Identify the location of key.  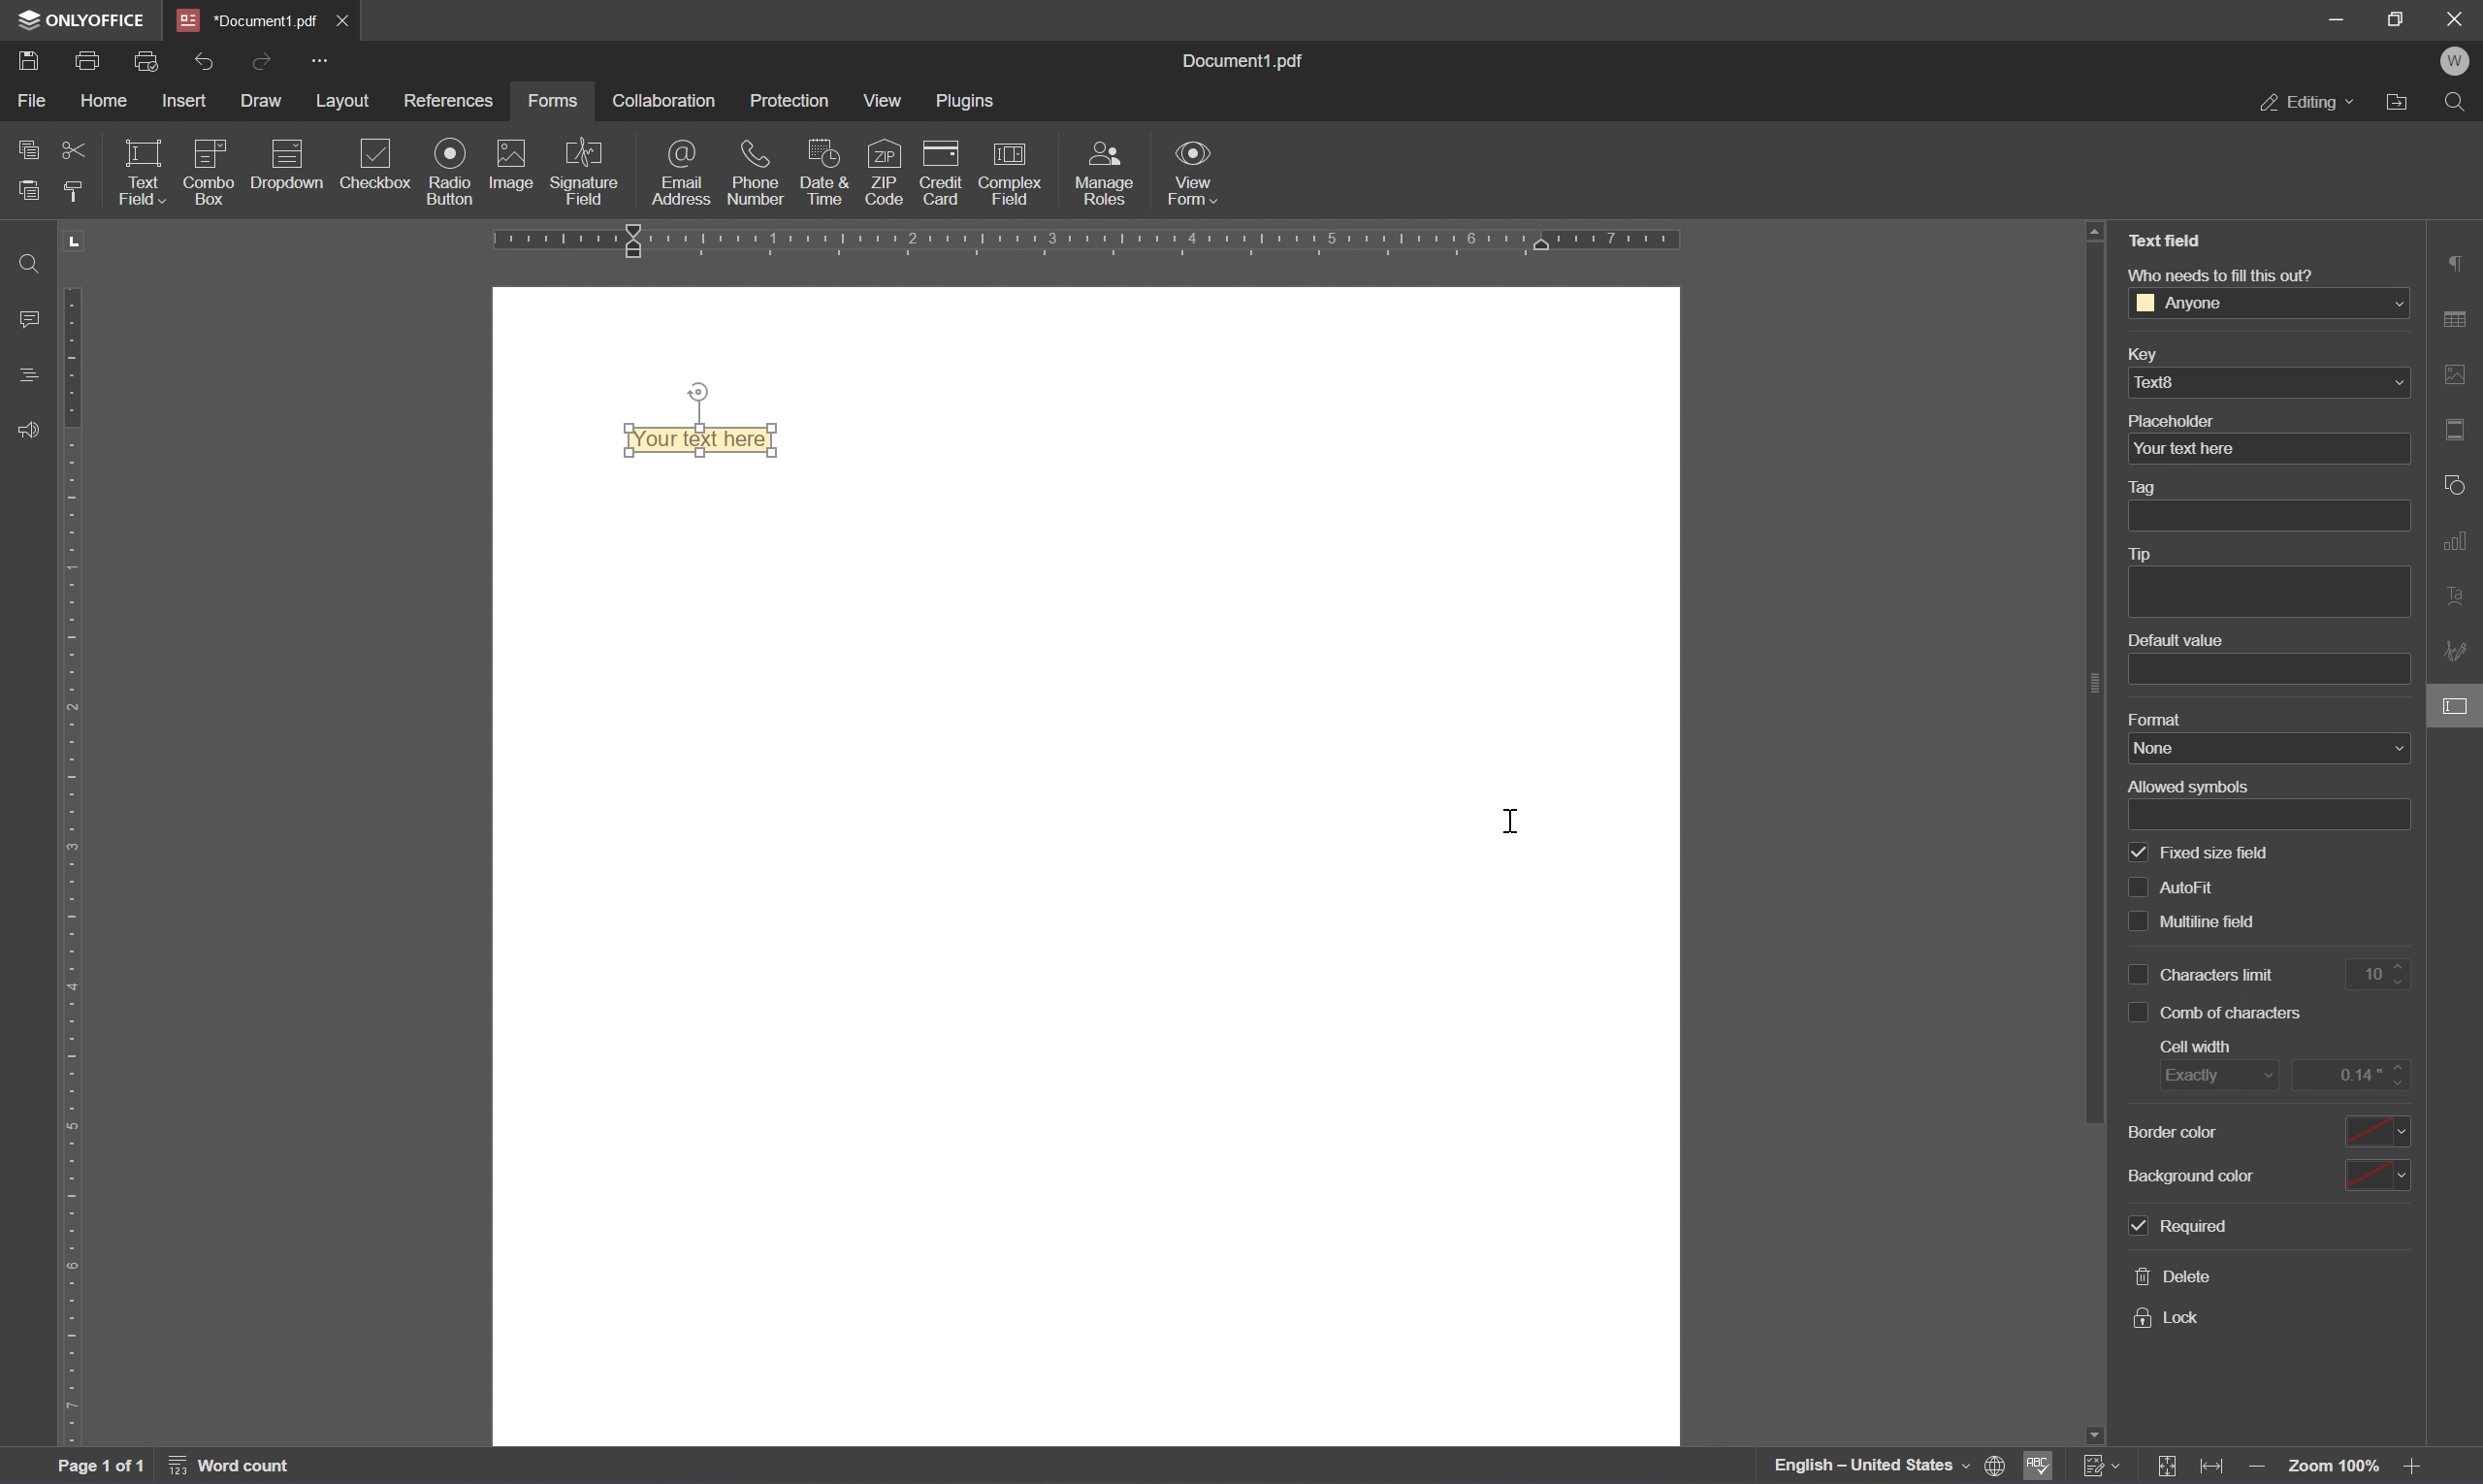
(2153, 352).